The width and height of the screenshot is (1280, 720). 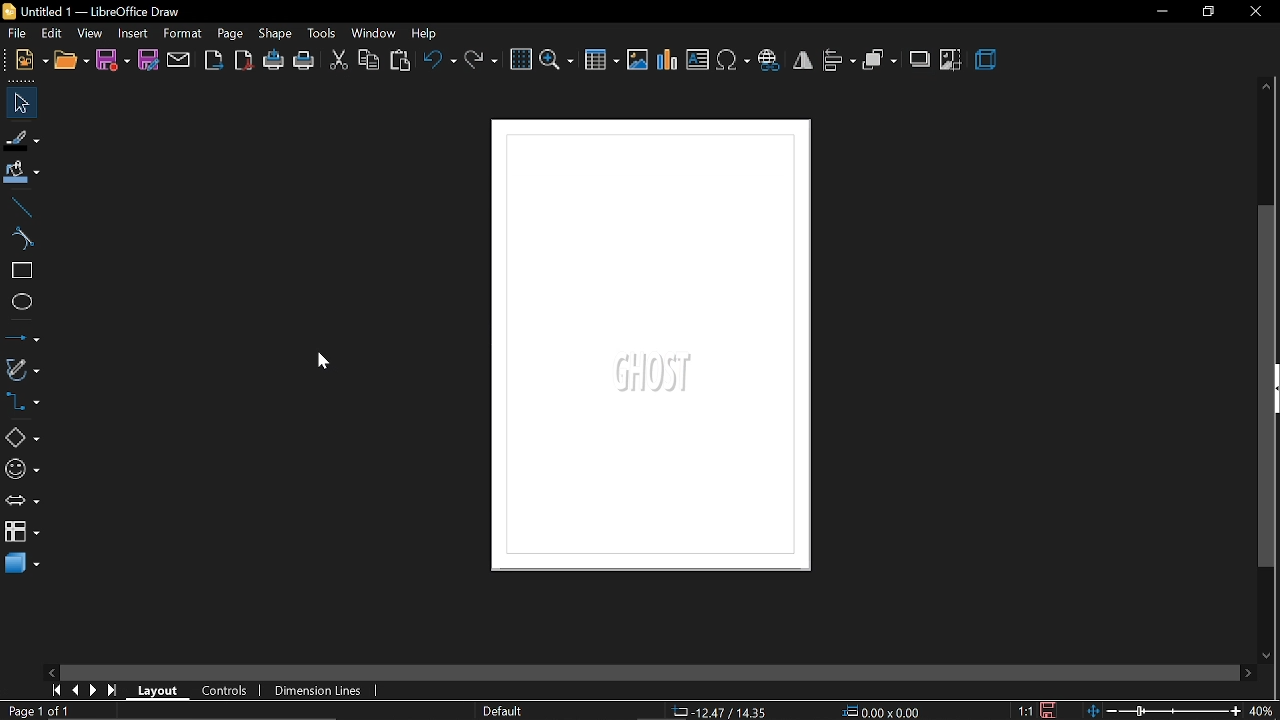 I want to click on rectangle, so click(x=19, y=272).